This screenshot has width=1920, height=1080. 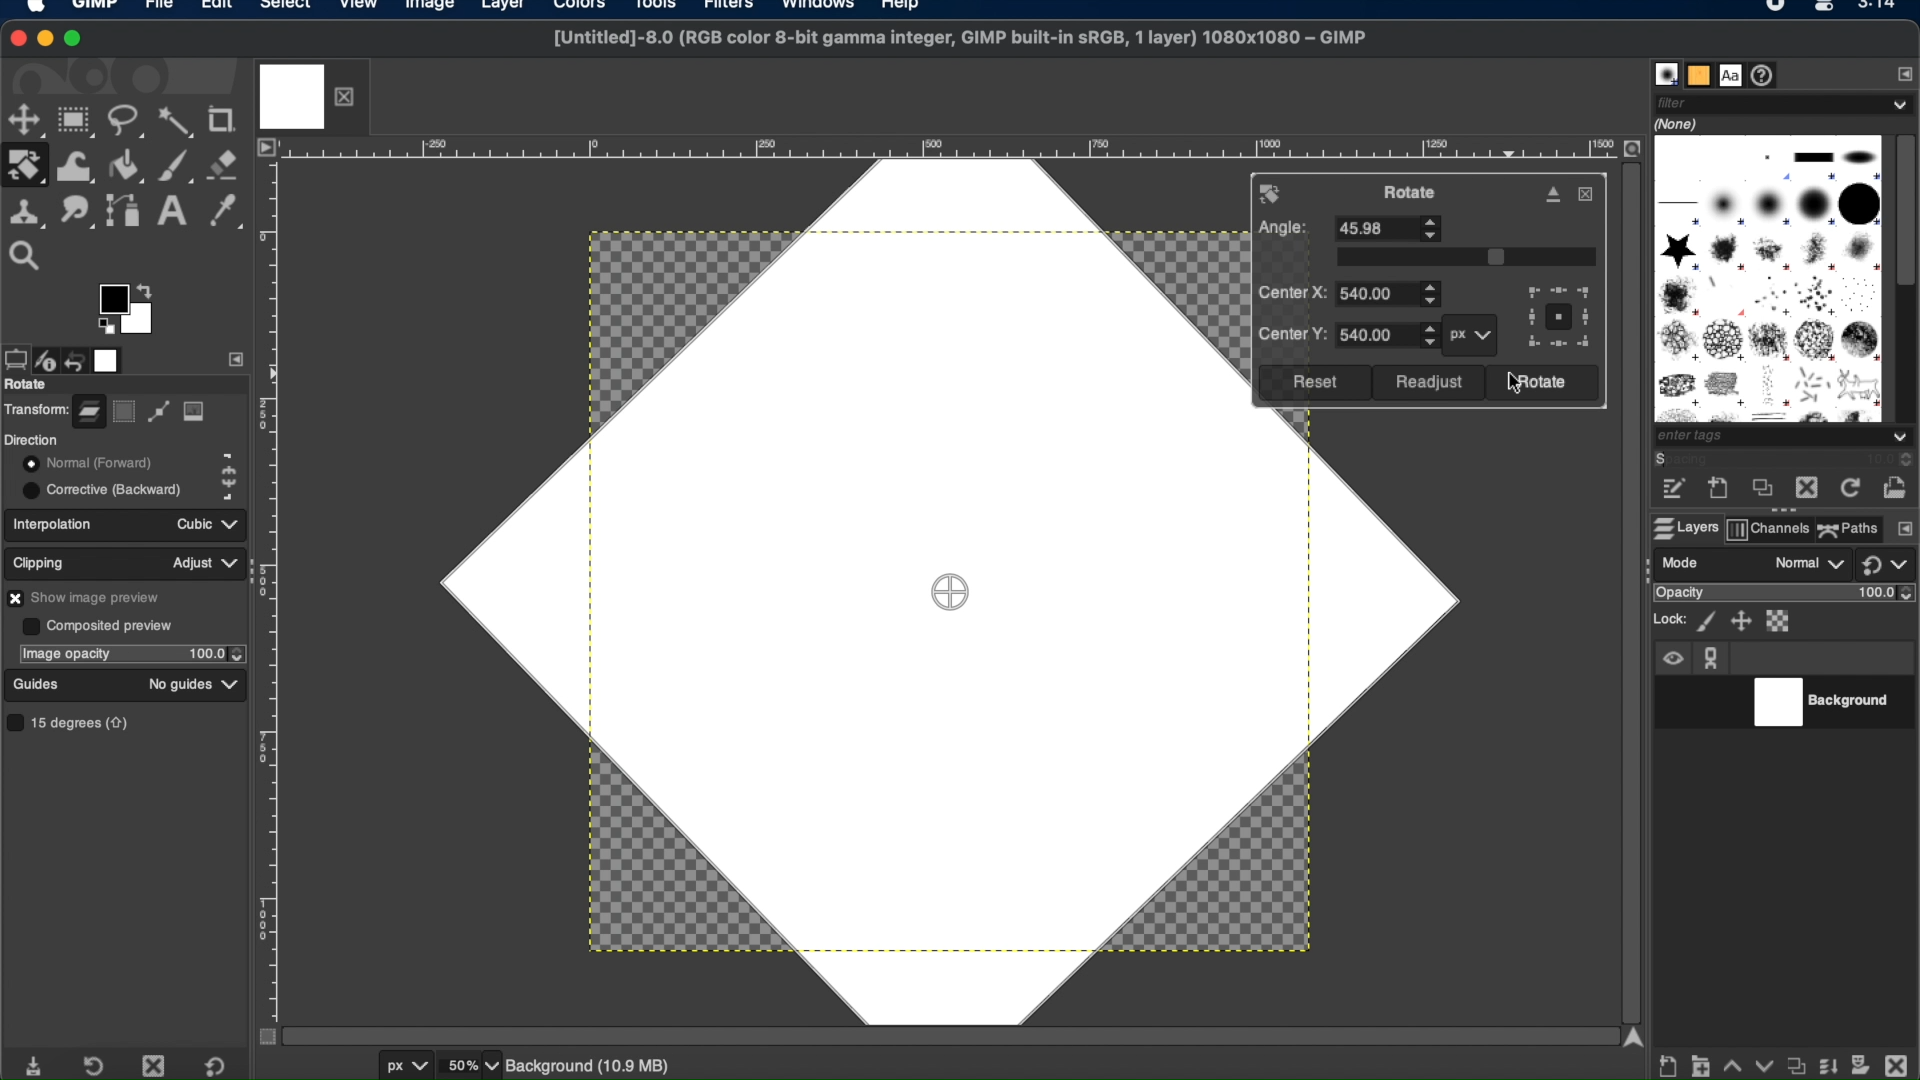 What do you see at coordinates (89, 597) in the screenshot?
I see `show image preview` at bounding box center [89, 597].